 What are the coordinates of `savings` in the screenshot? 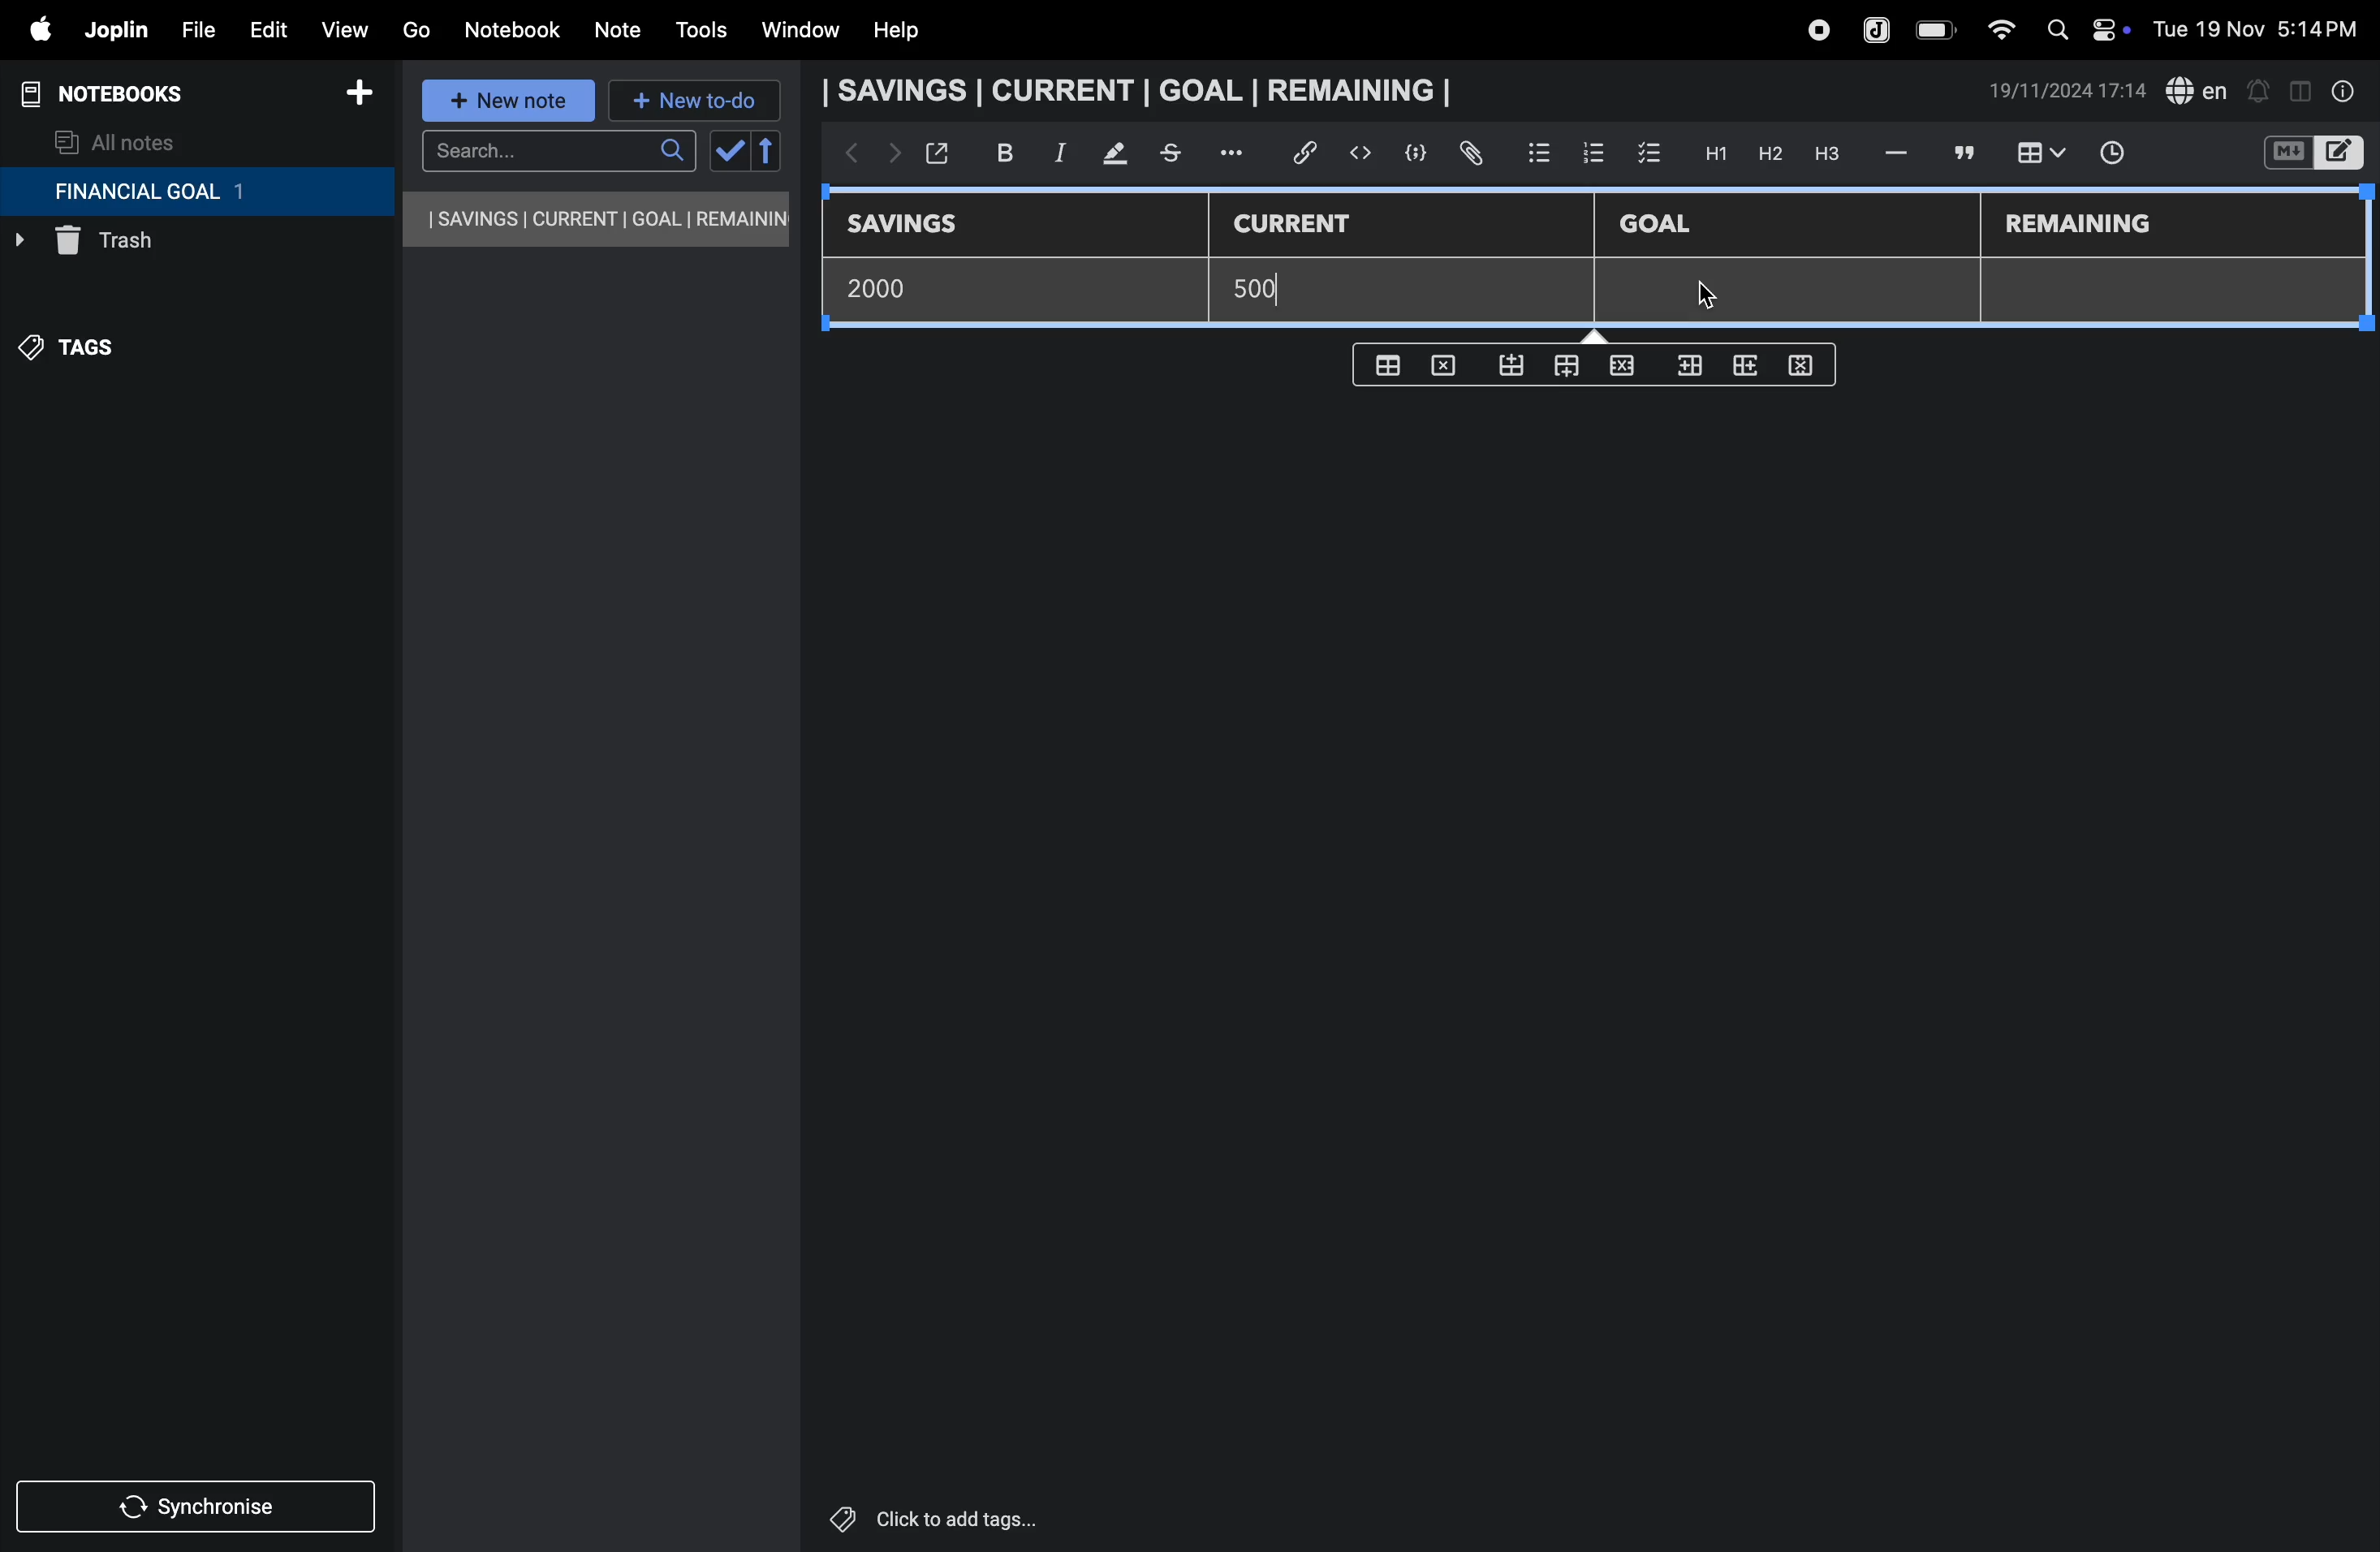 It's located at (917, 226).